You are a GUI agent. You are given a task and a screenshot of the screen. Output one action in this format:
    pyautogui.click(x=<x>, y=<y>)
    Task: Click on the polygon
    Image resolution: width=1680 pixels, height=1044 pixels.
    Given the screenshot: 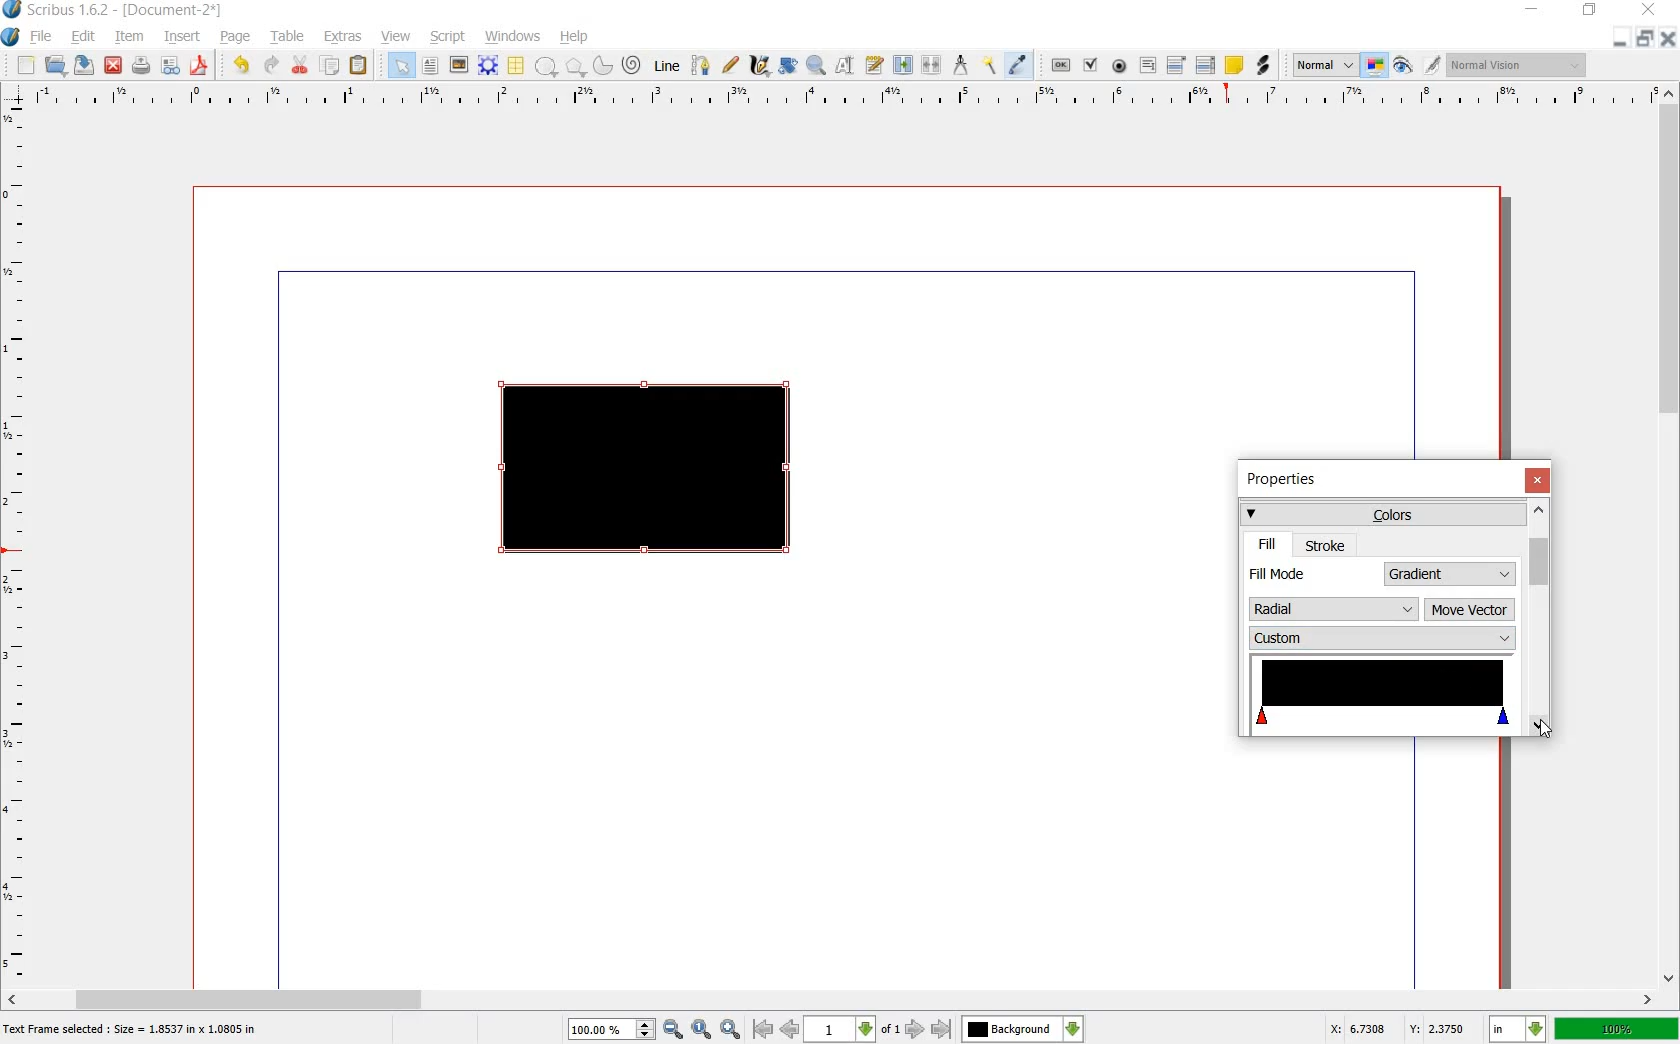 What is the action you would take?
    pyautogui.click(x=572, y=66)
    